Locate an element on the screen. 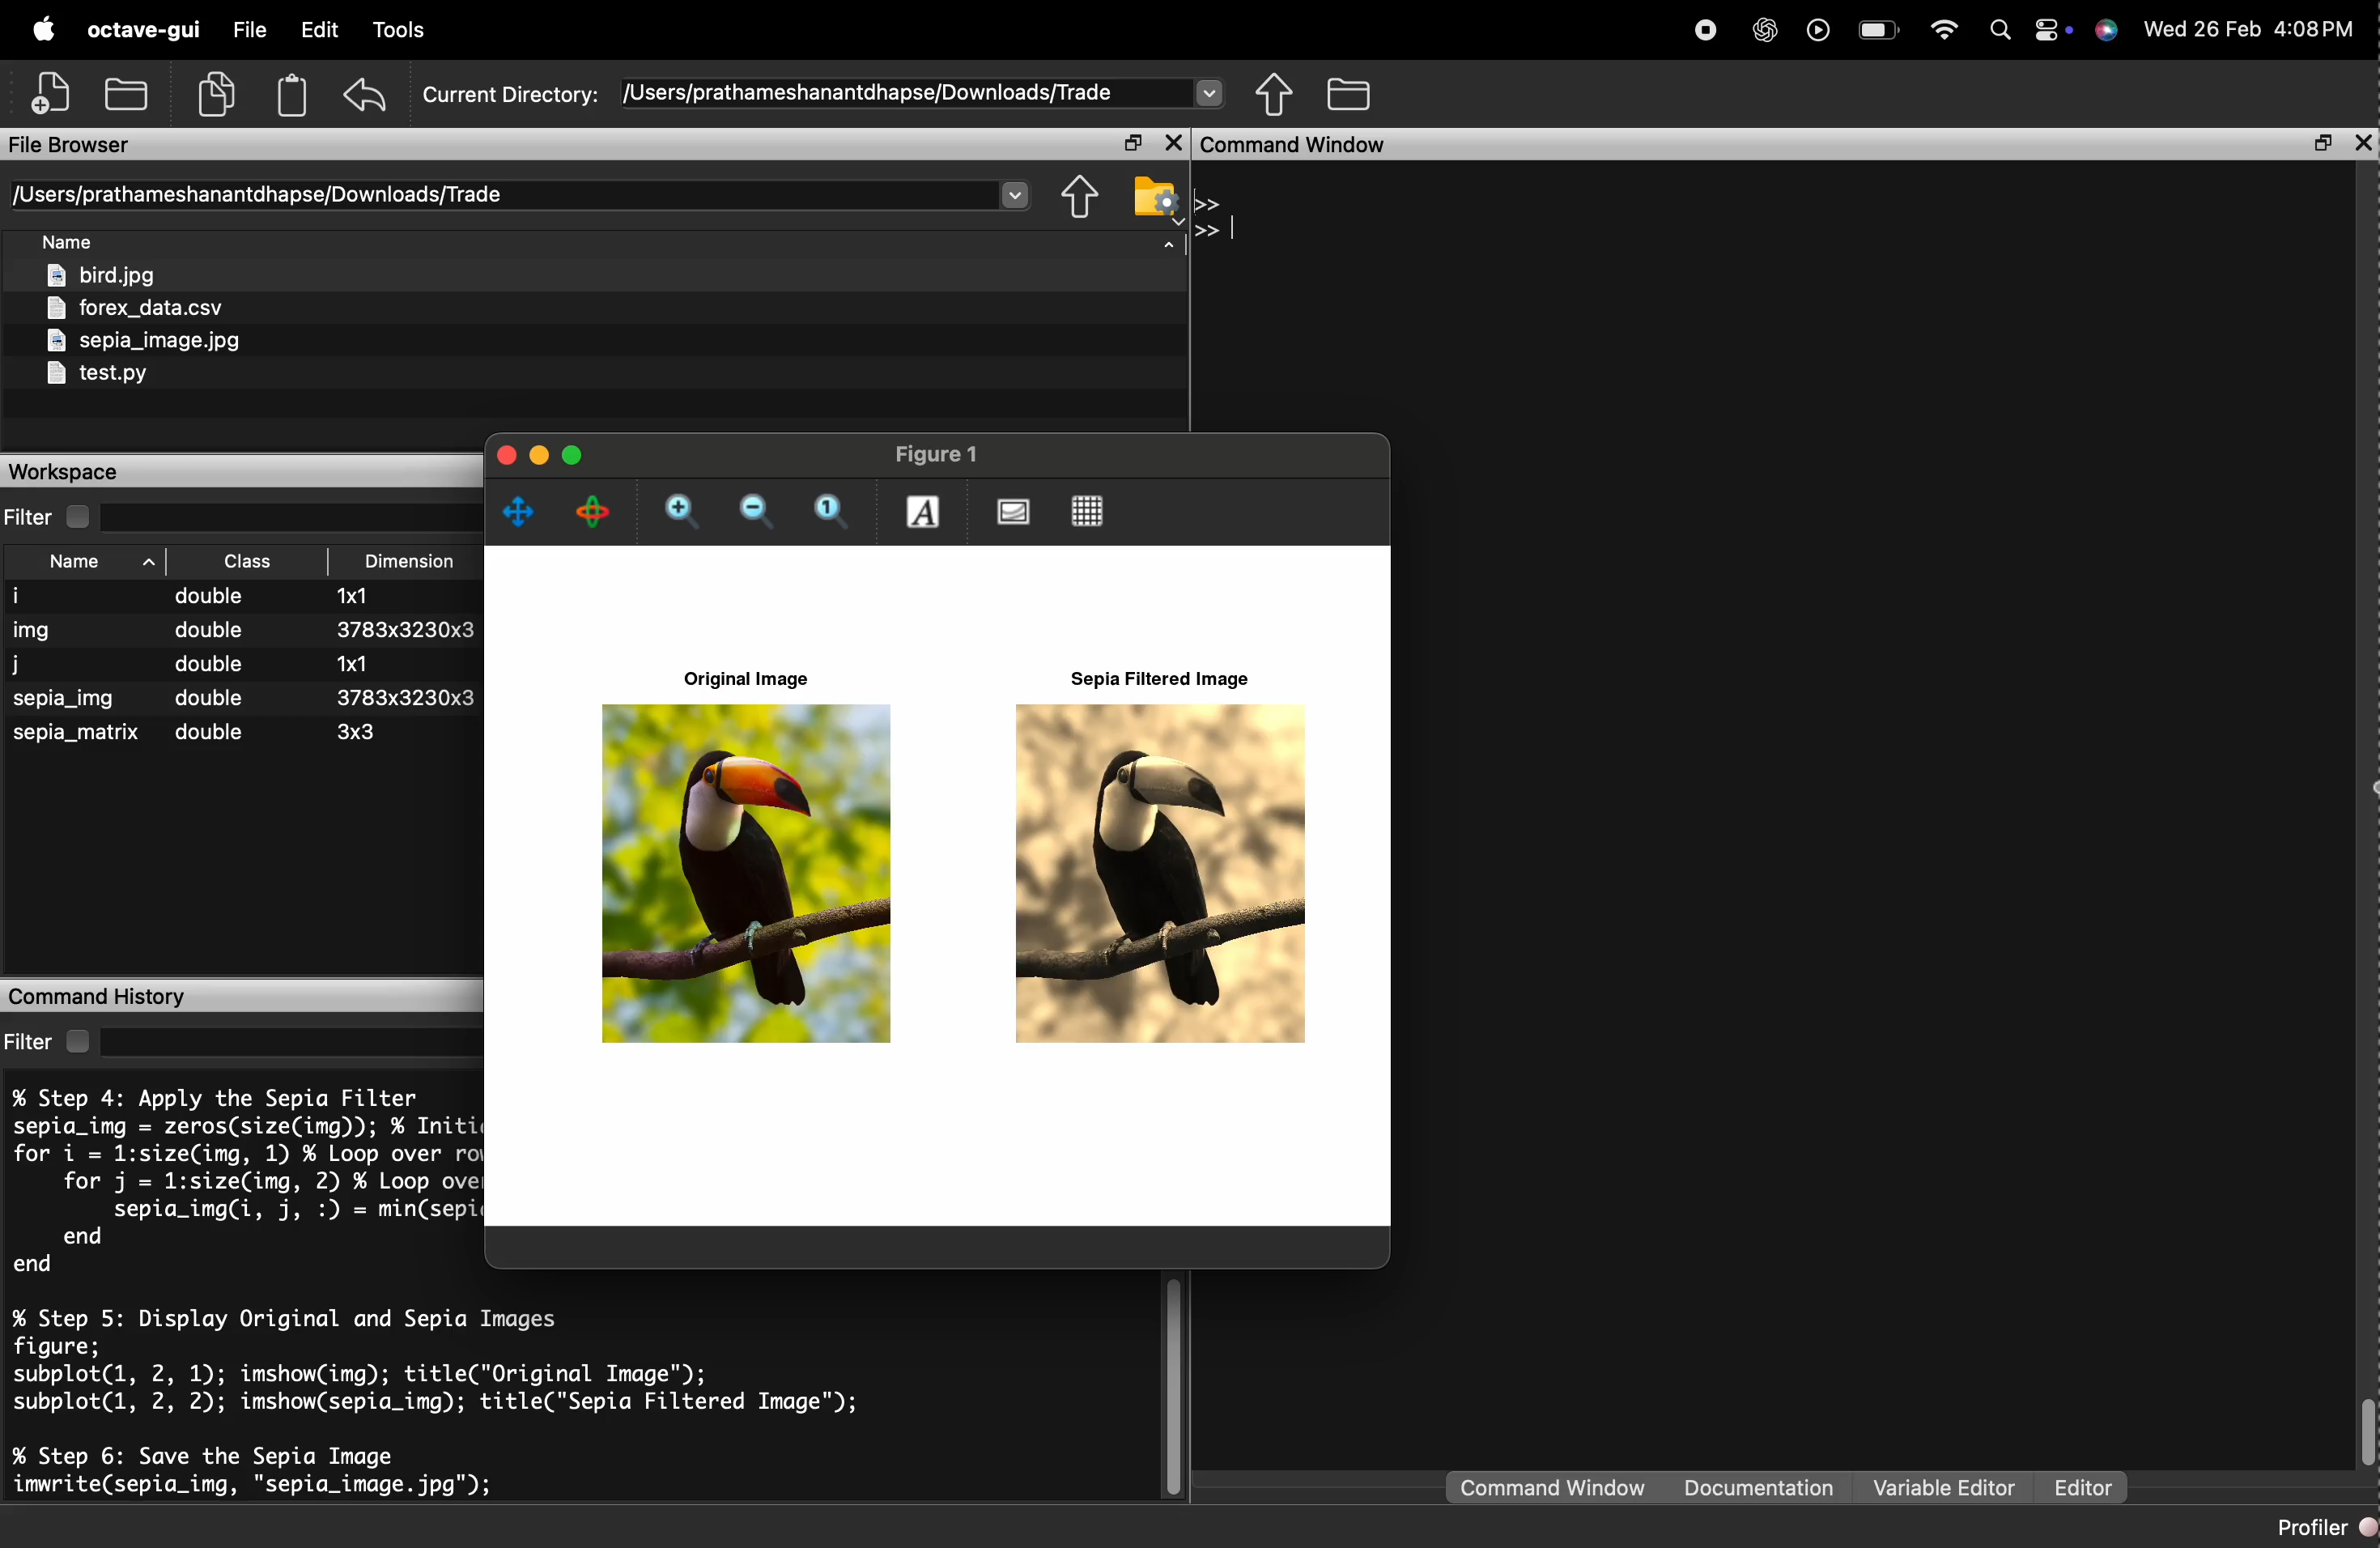   sepia_image.jpg is located at coordinates (146, 341).